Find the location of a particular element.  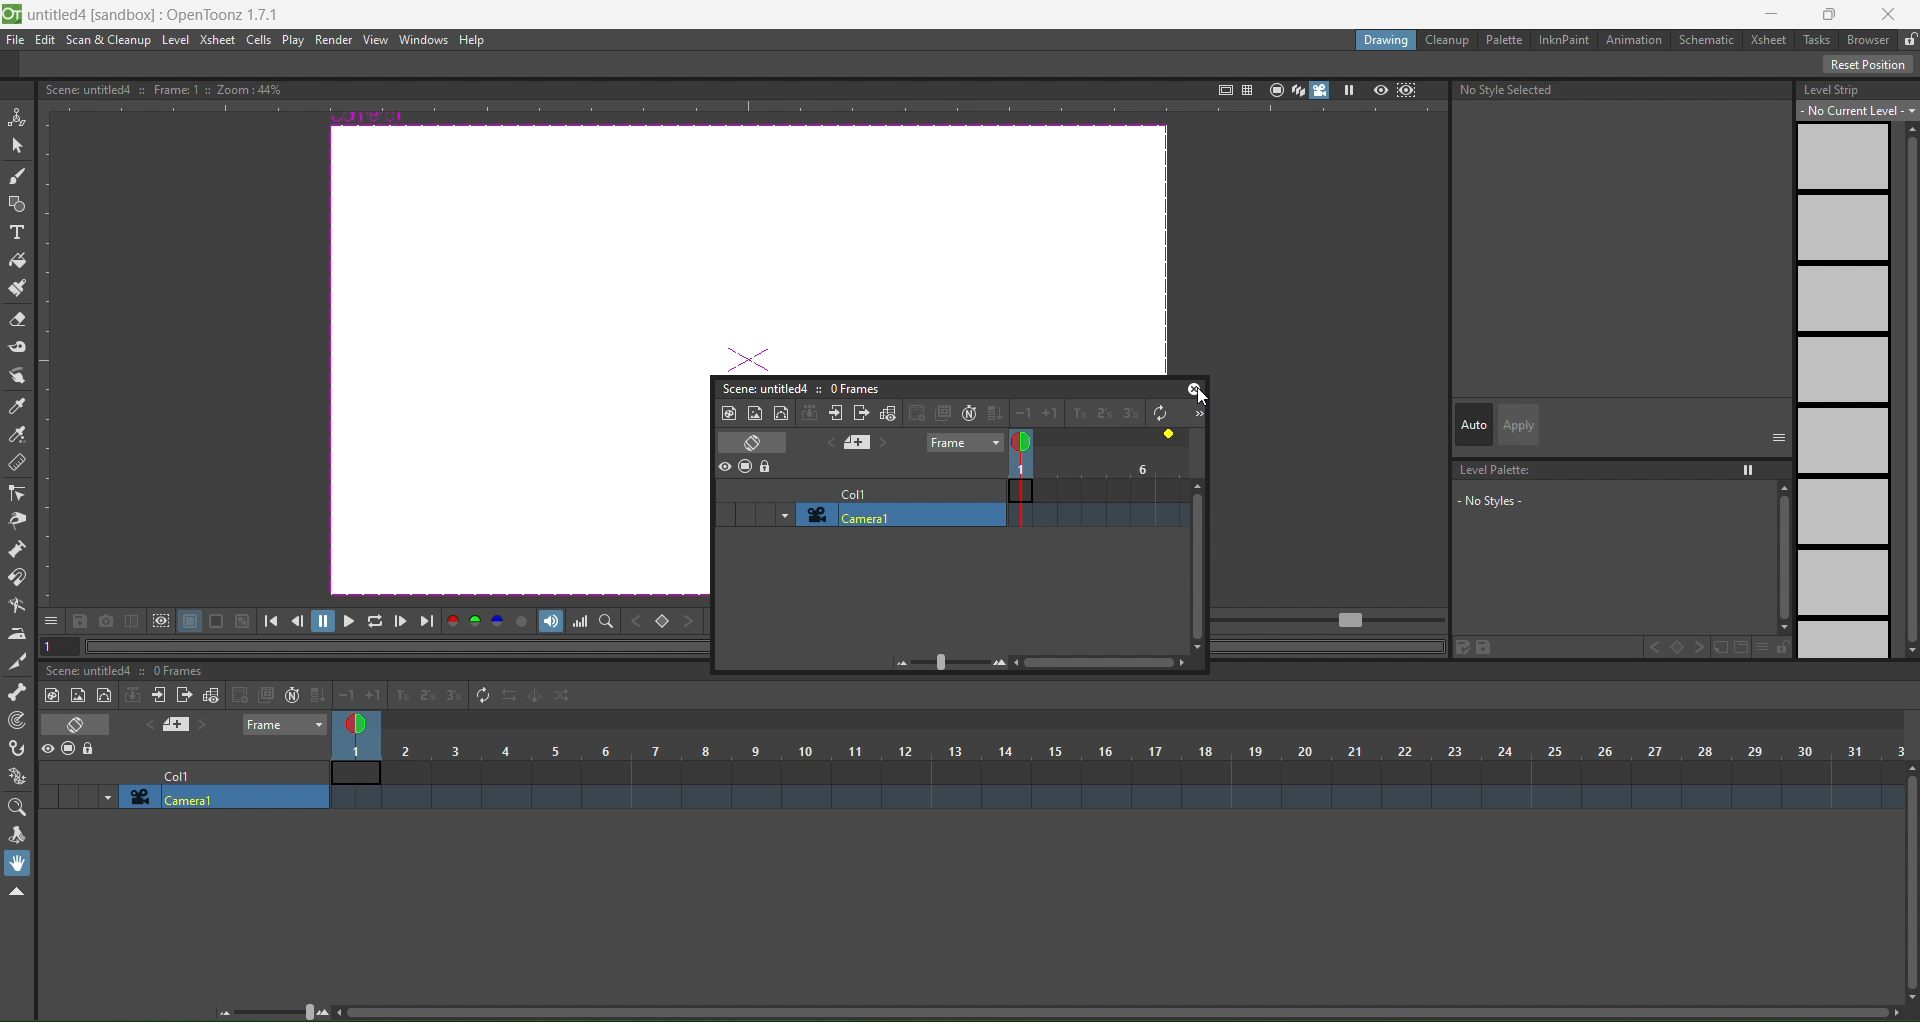

drawing is located at coordinates (1385, 40).